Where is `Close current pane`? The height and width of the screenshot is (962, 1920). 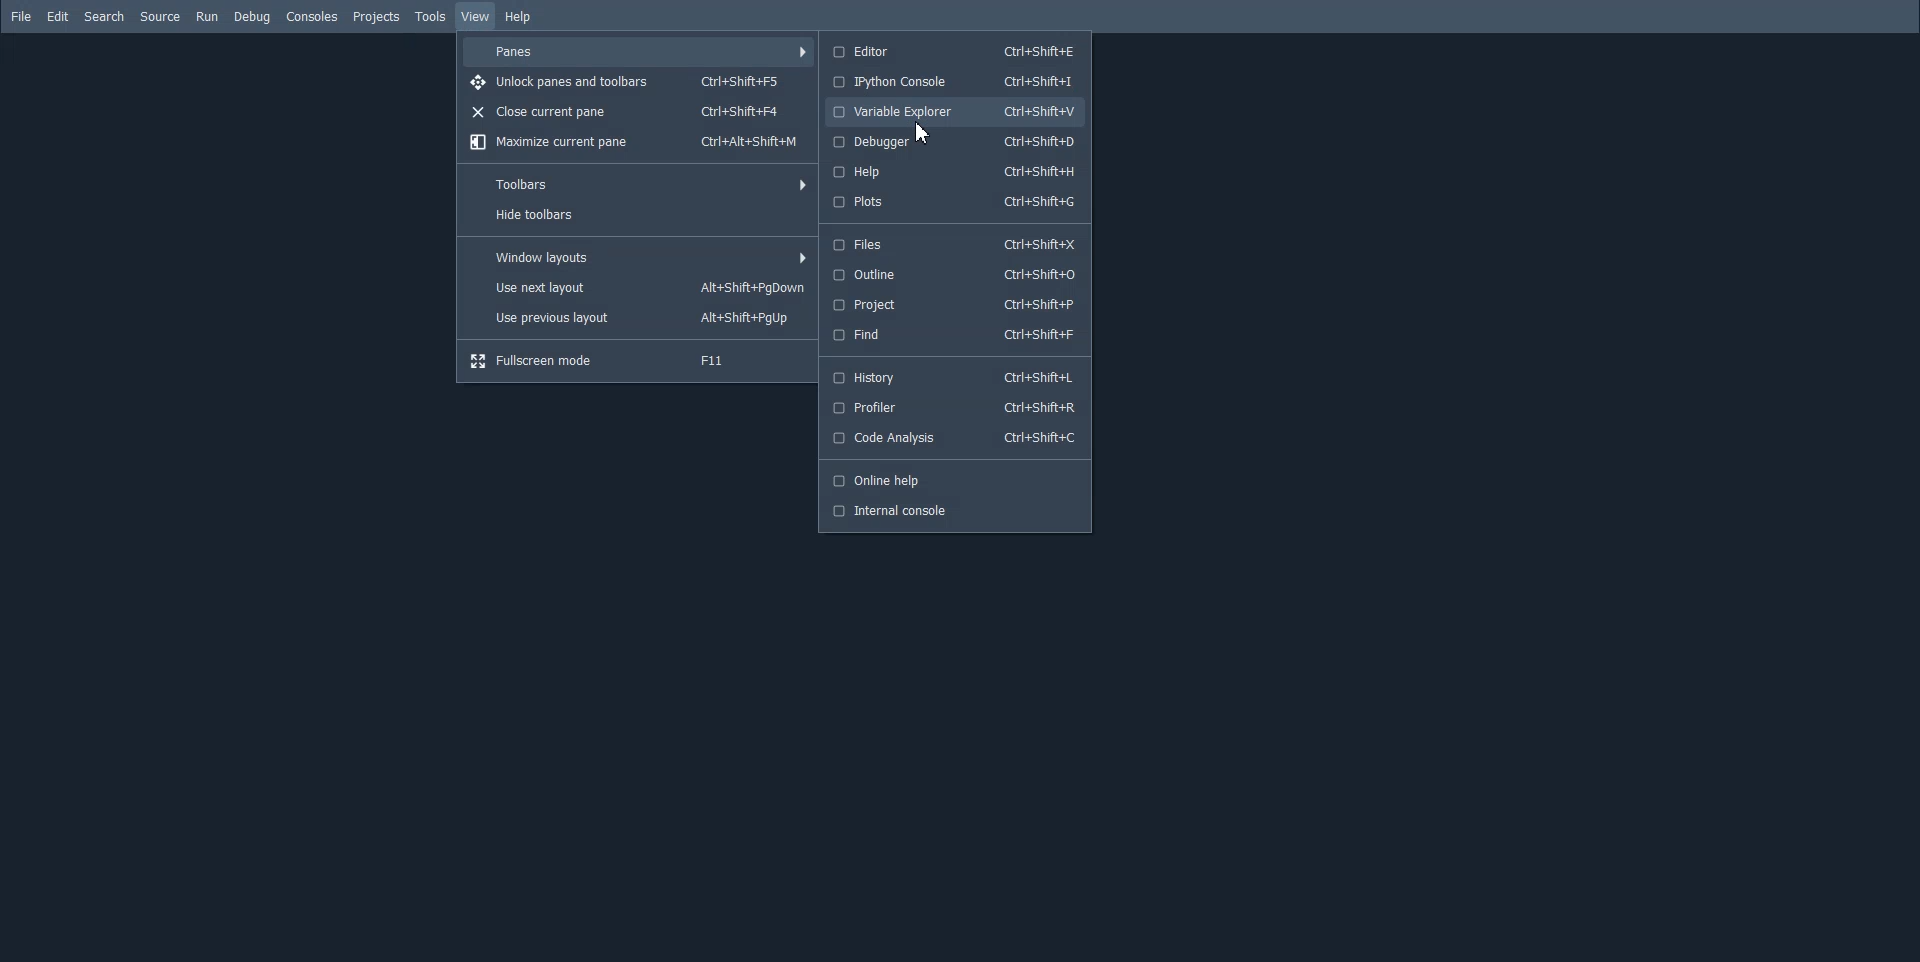
Close current pane is located at coordinates (637, 112).